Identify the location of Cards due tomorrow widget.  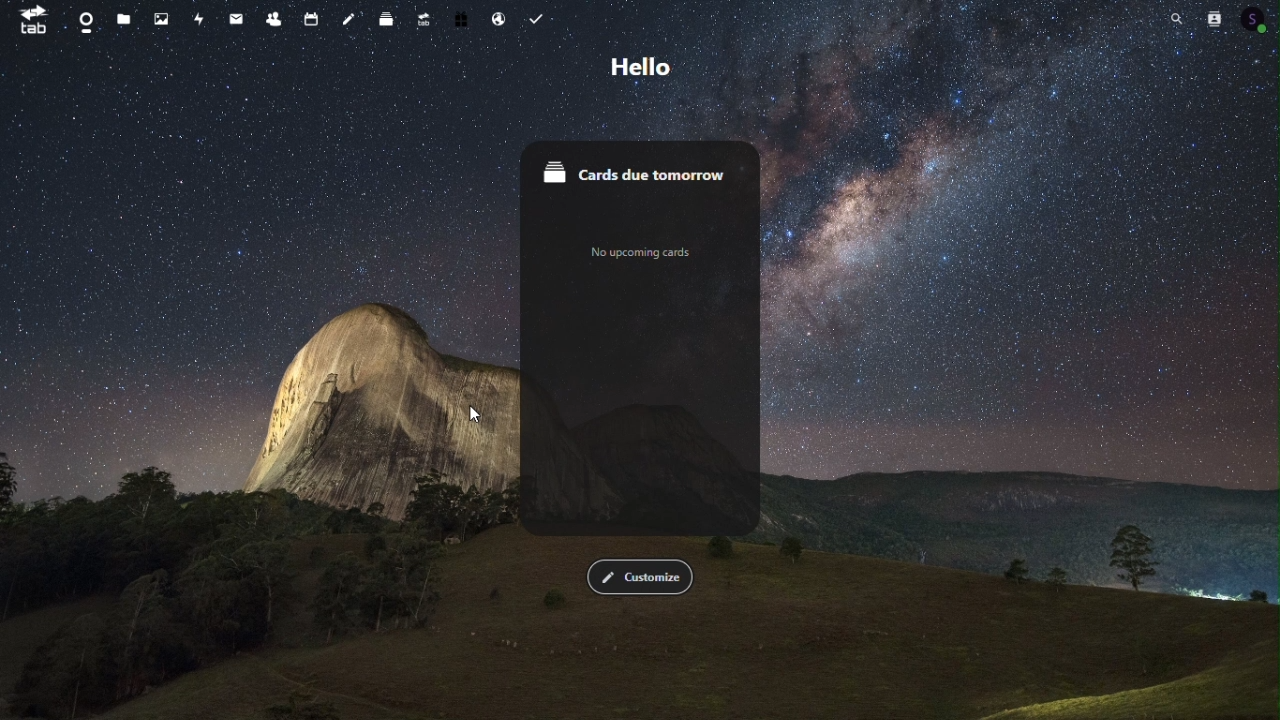
(640, 168).